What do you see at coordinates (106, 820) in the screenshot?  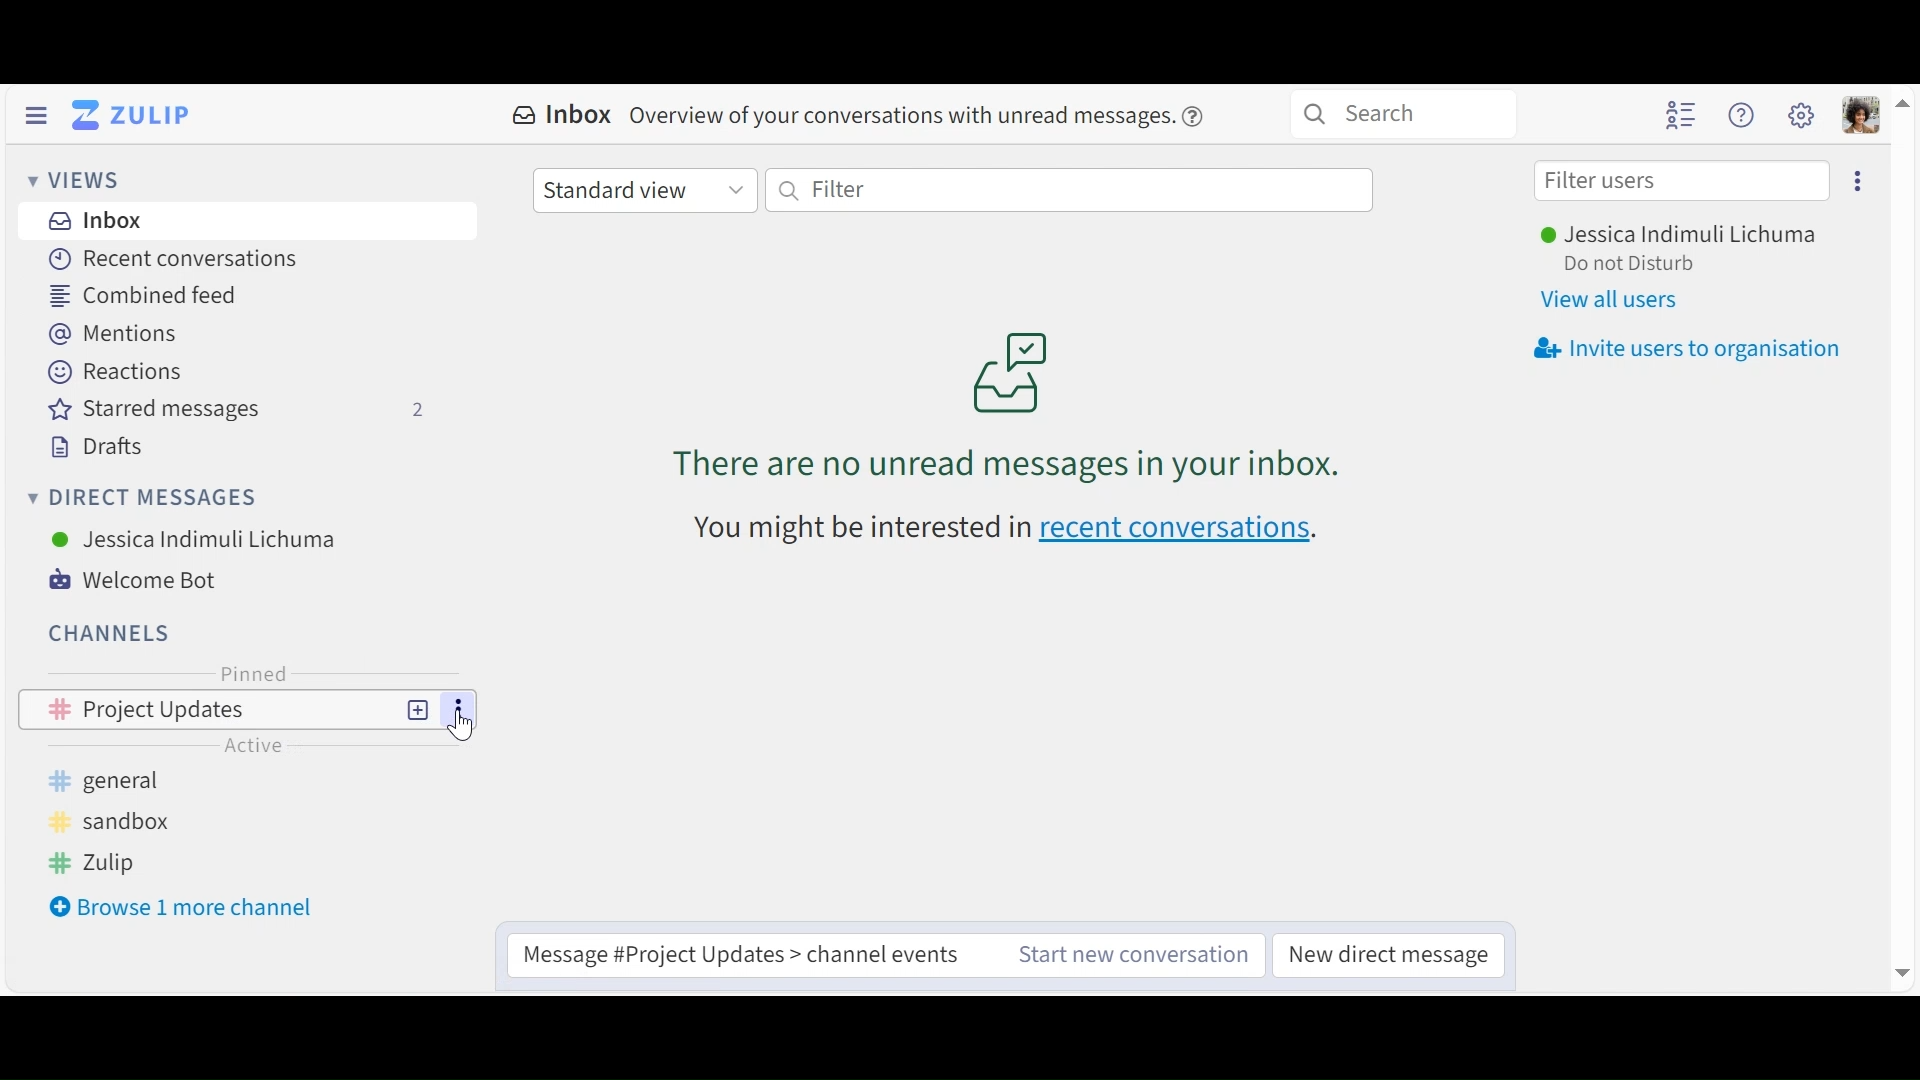 I see `sandbox` at bounding box center [106, 820].